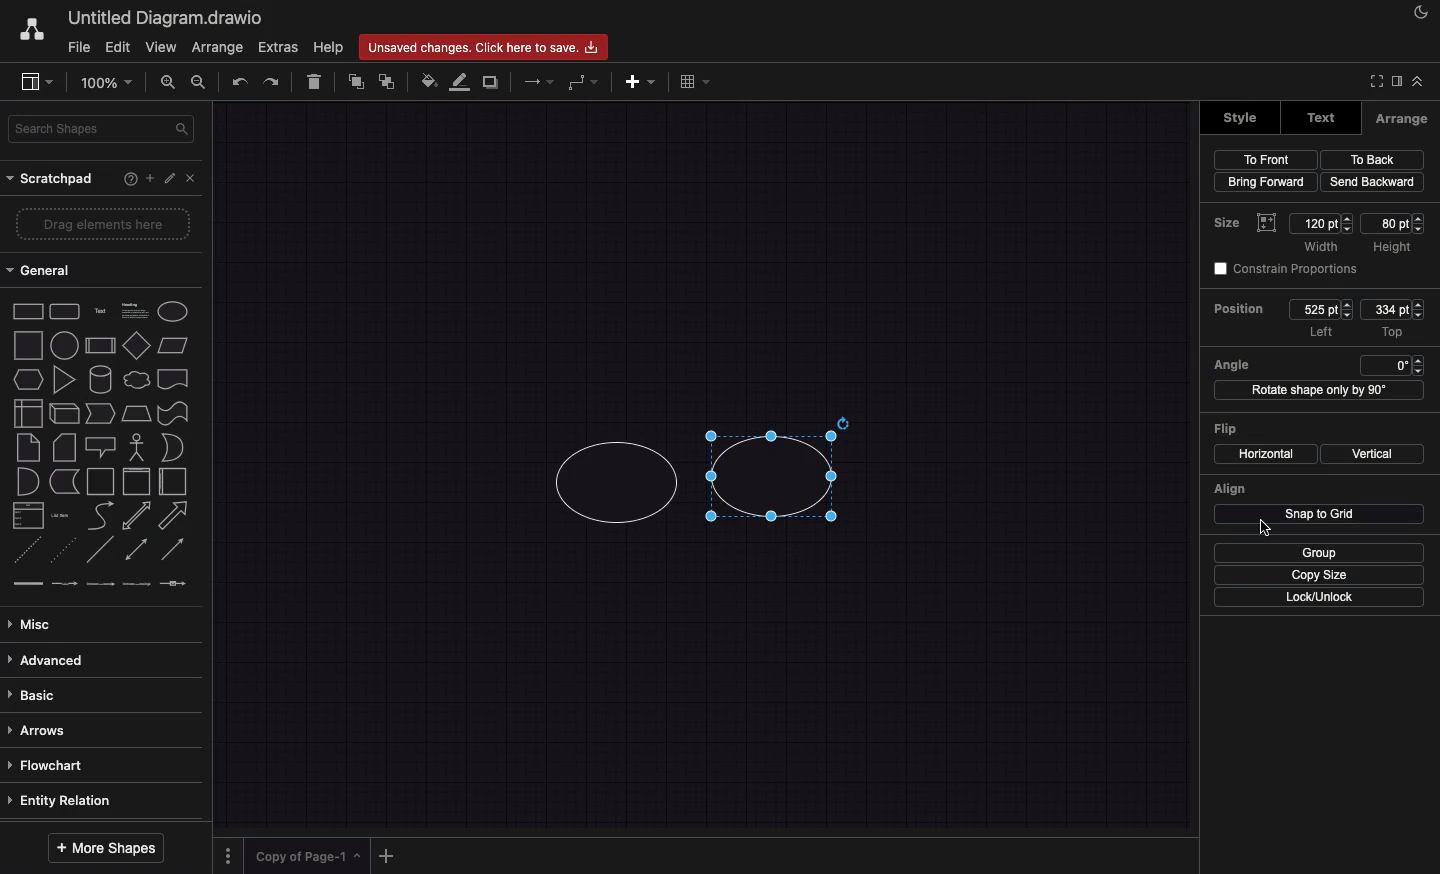 The image size is (1440, 874). I want to click on delete, so click(315, 81).